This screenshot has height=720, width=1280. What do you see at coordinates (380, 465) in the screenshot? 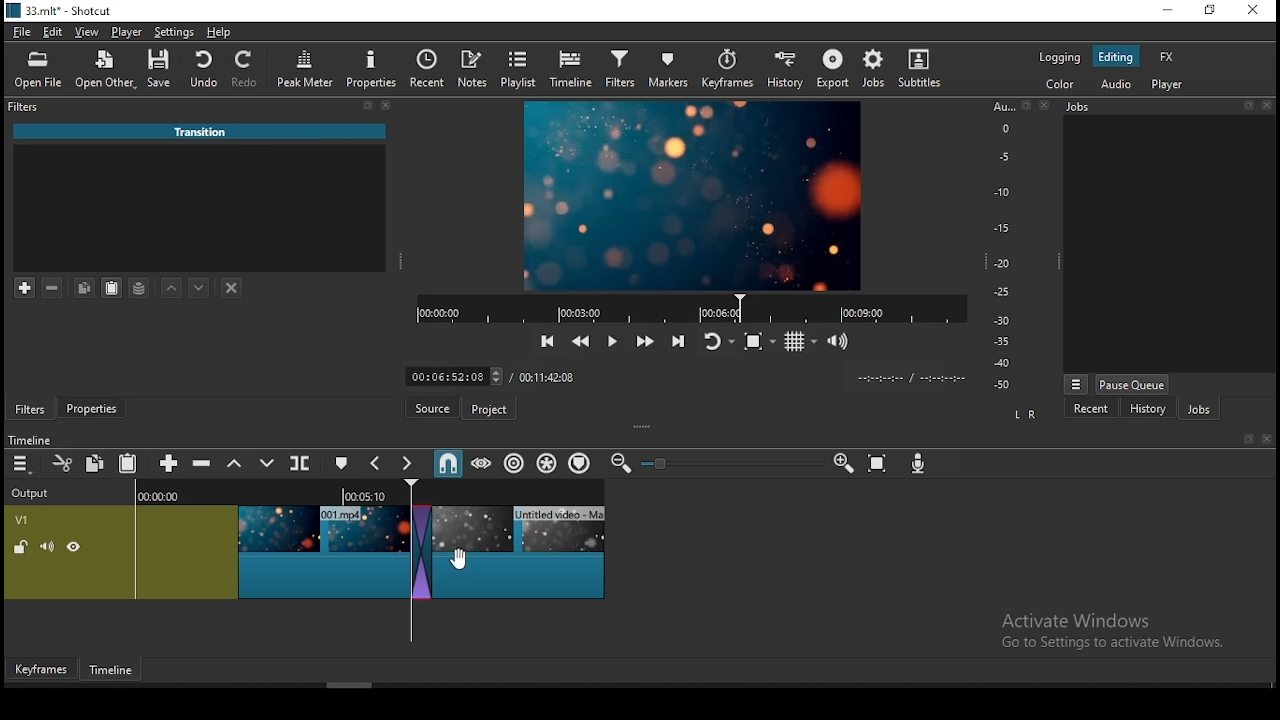
I see `previous marker` at bounding box center [380, 465].